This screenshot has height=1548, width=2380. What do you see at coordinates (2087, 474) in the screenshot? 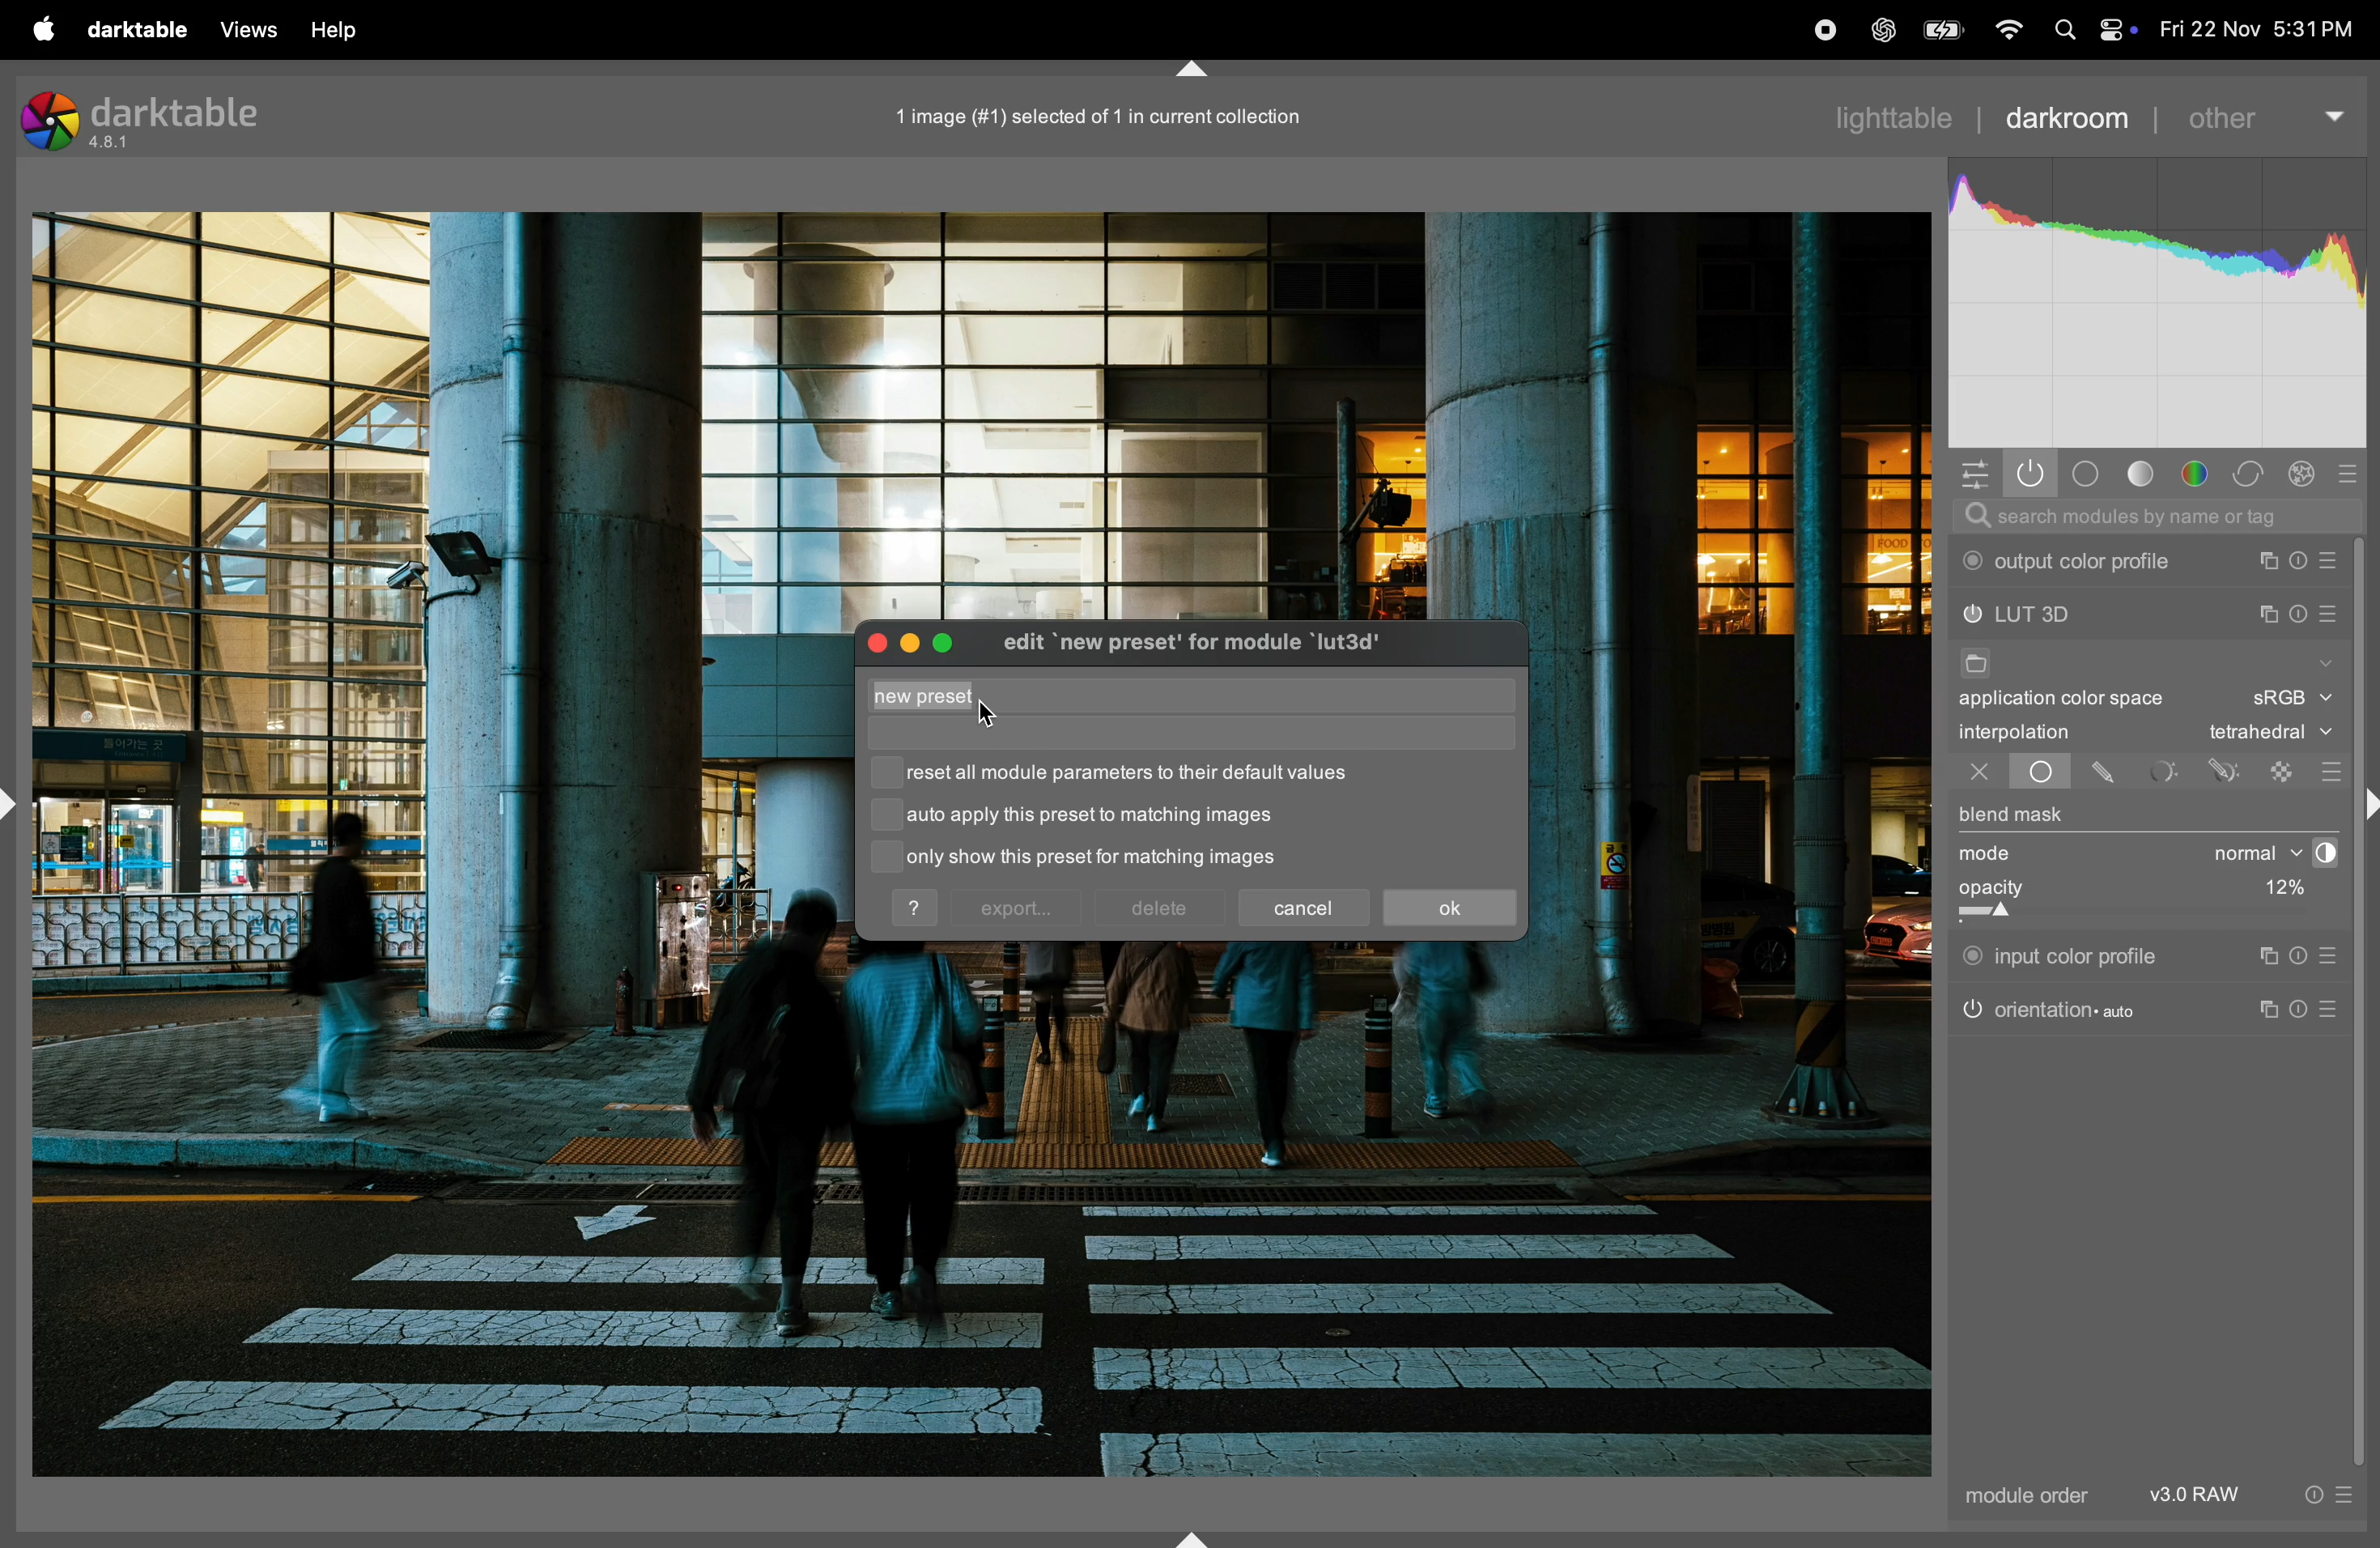
I see `base` at bounding box center [2087, 474].